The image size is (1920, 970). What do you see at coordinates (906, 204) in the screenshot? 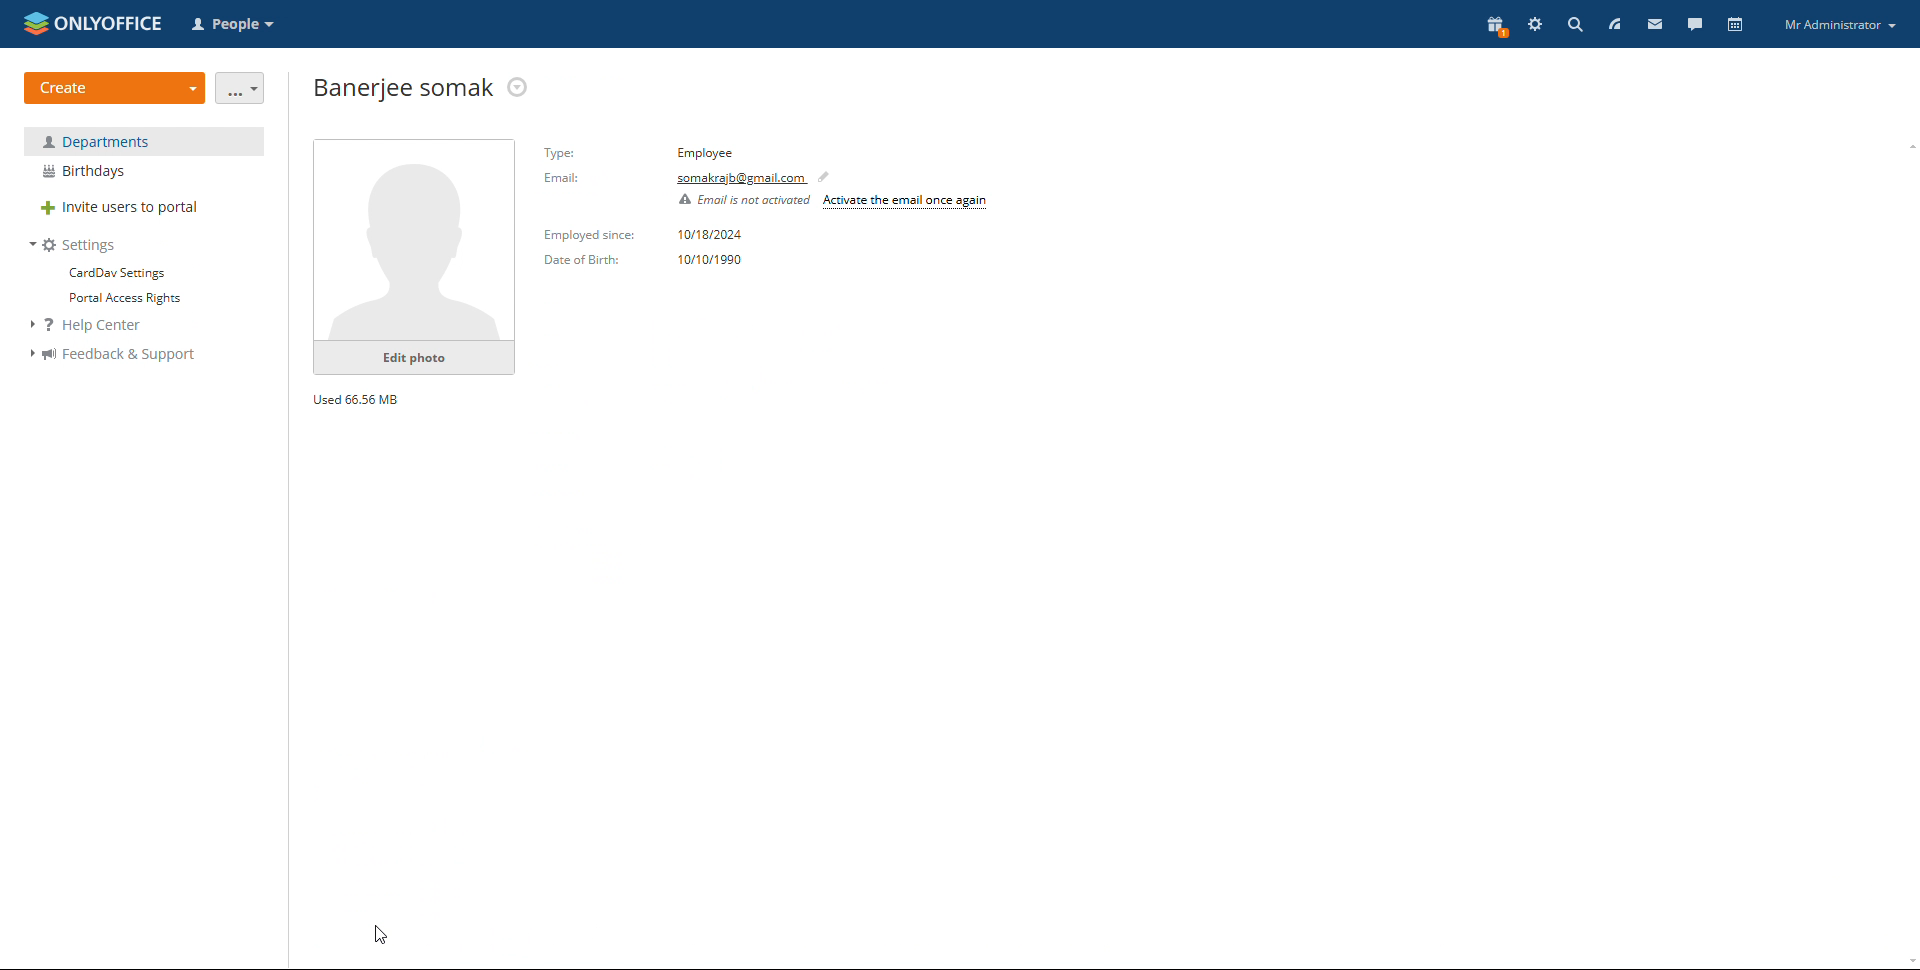
I see `activate email` at bounding box center [906, 204].